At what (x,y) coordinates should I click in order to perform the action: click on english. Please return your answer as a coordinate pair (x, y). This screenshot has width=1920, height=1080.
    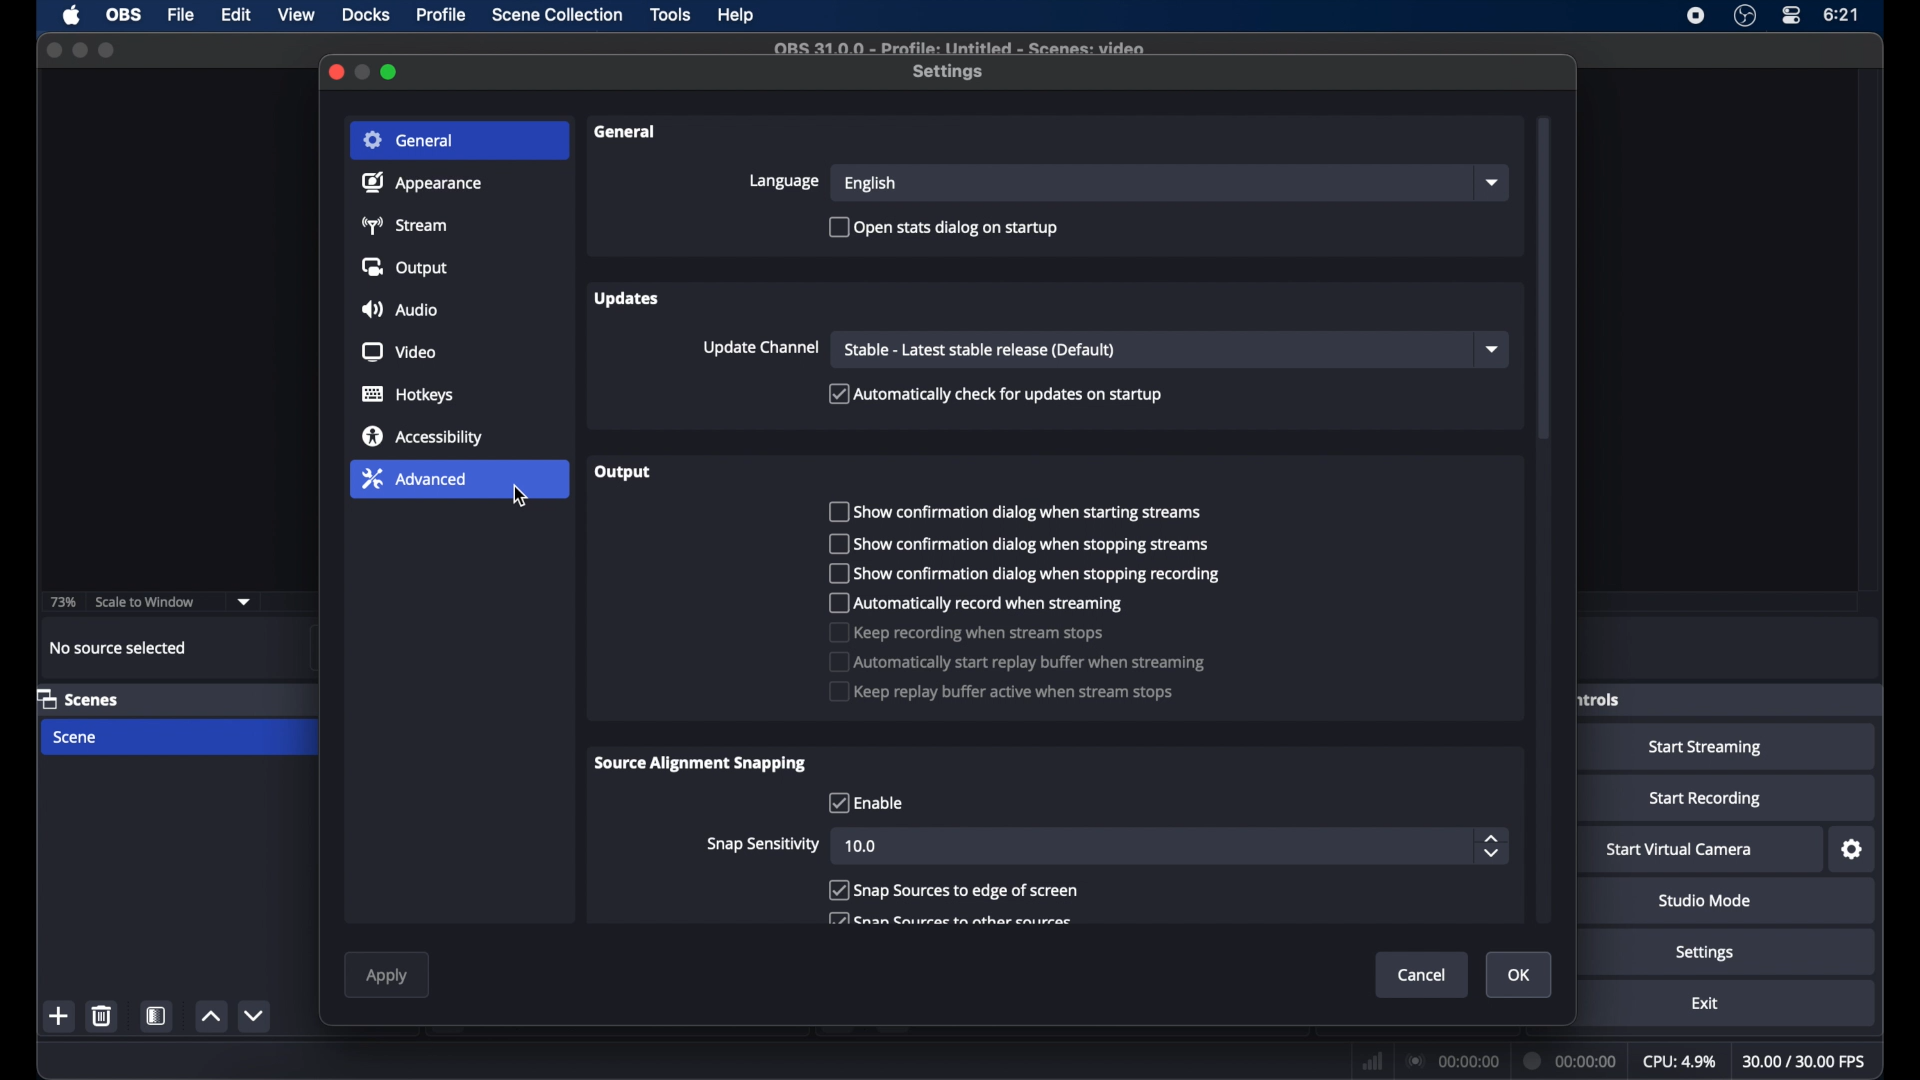
    Looking at the image, I should click on (872, 184).